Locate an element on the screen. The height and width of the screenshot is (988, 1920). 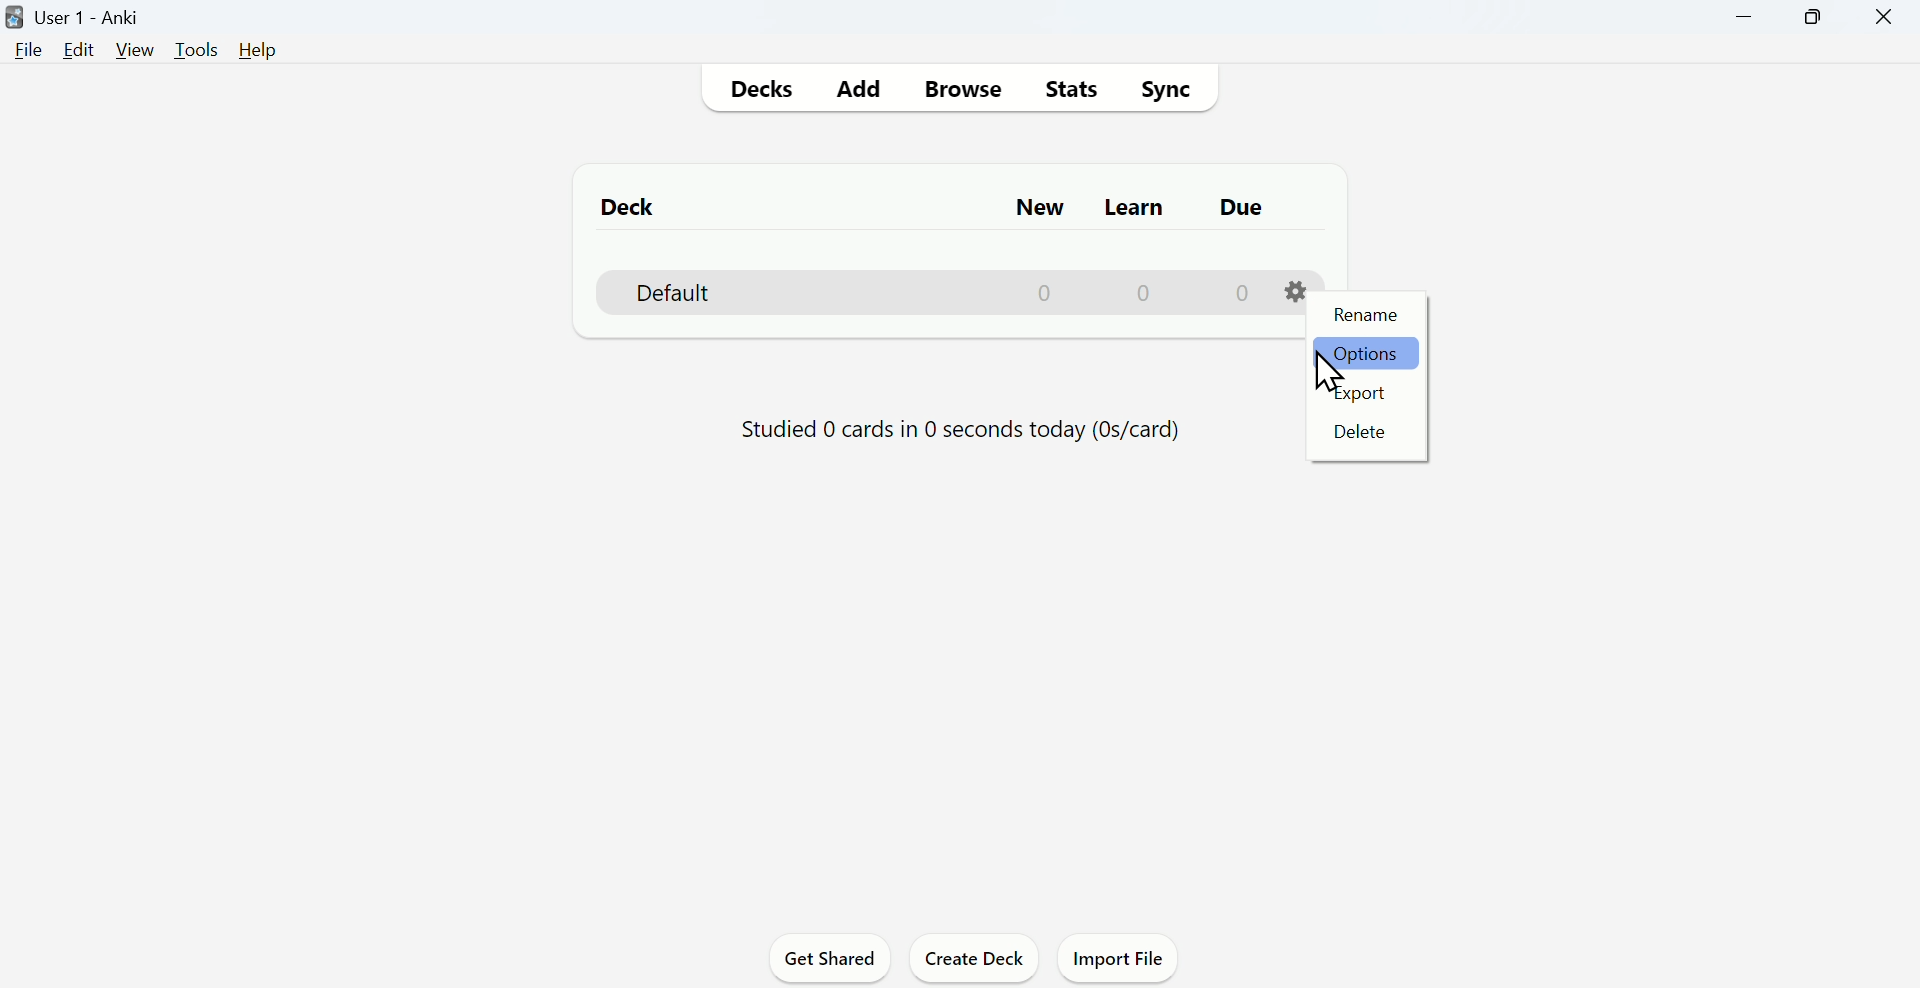
New is located at coordinates (1029, 212).